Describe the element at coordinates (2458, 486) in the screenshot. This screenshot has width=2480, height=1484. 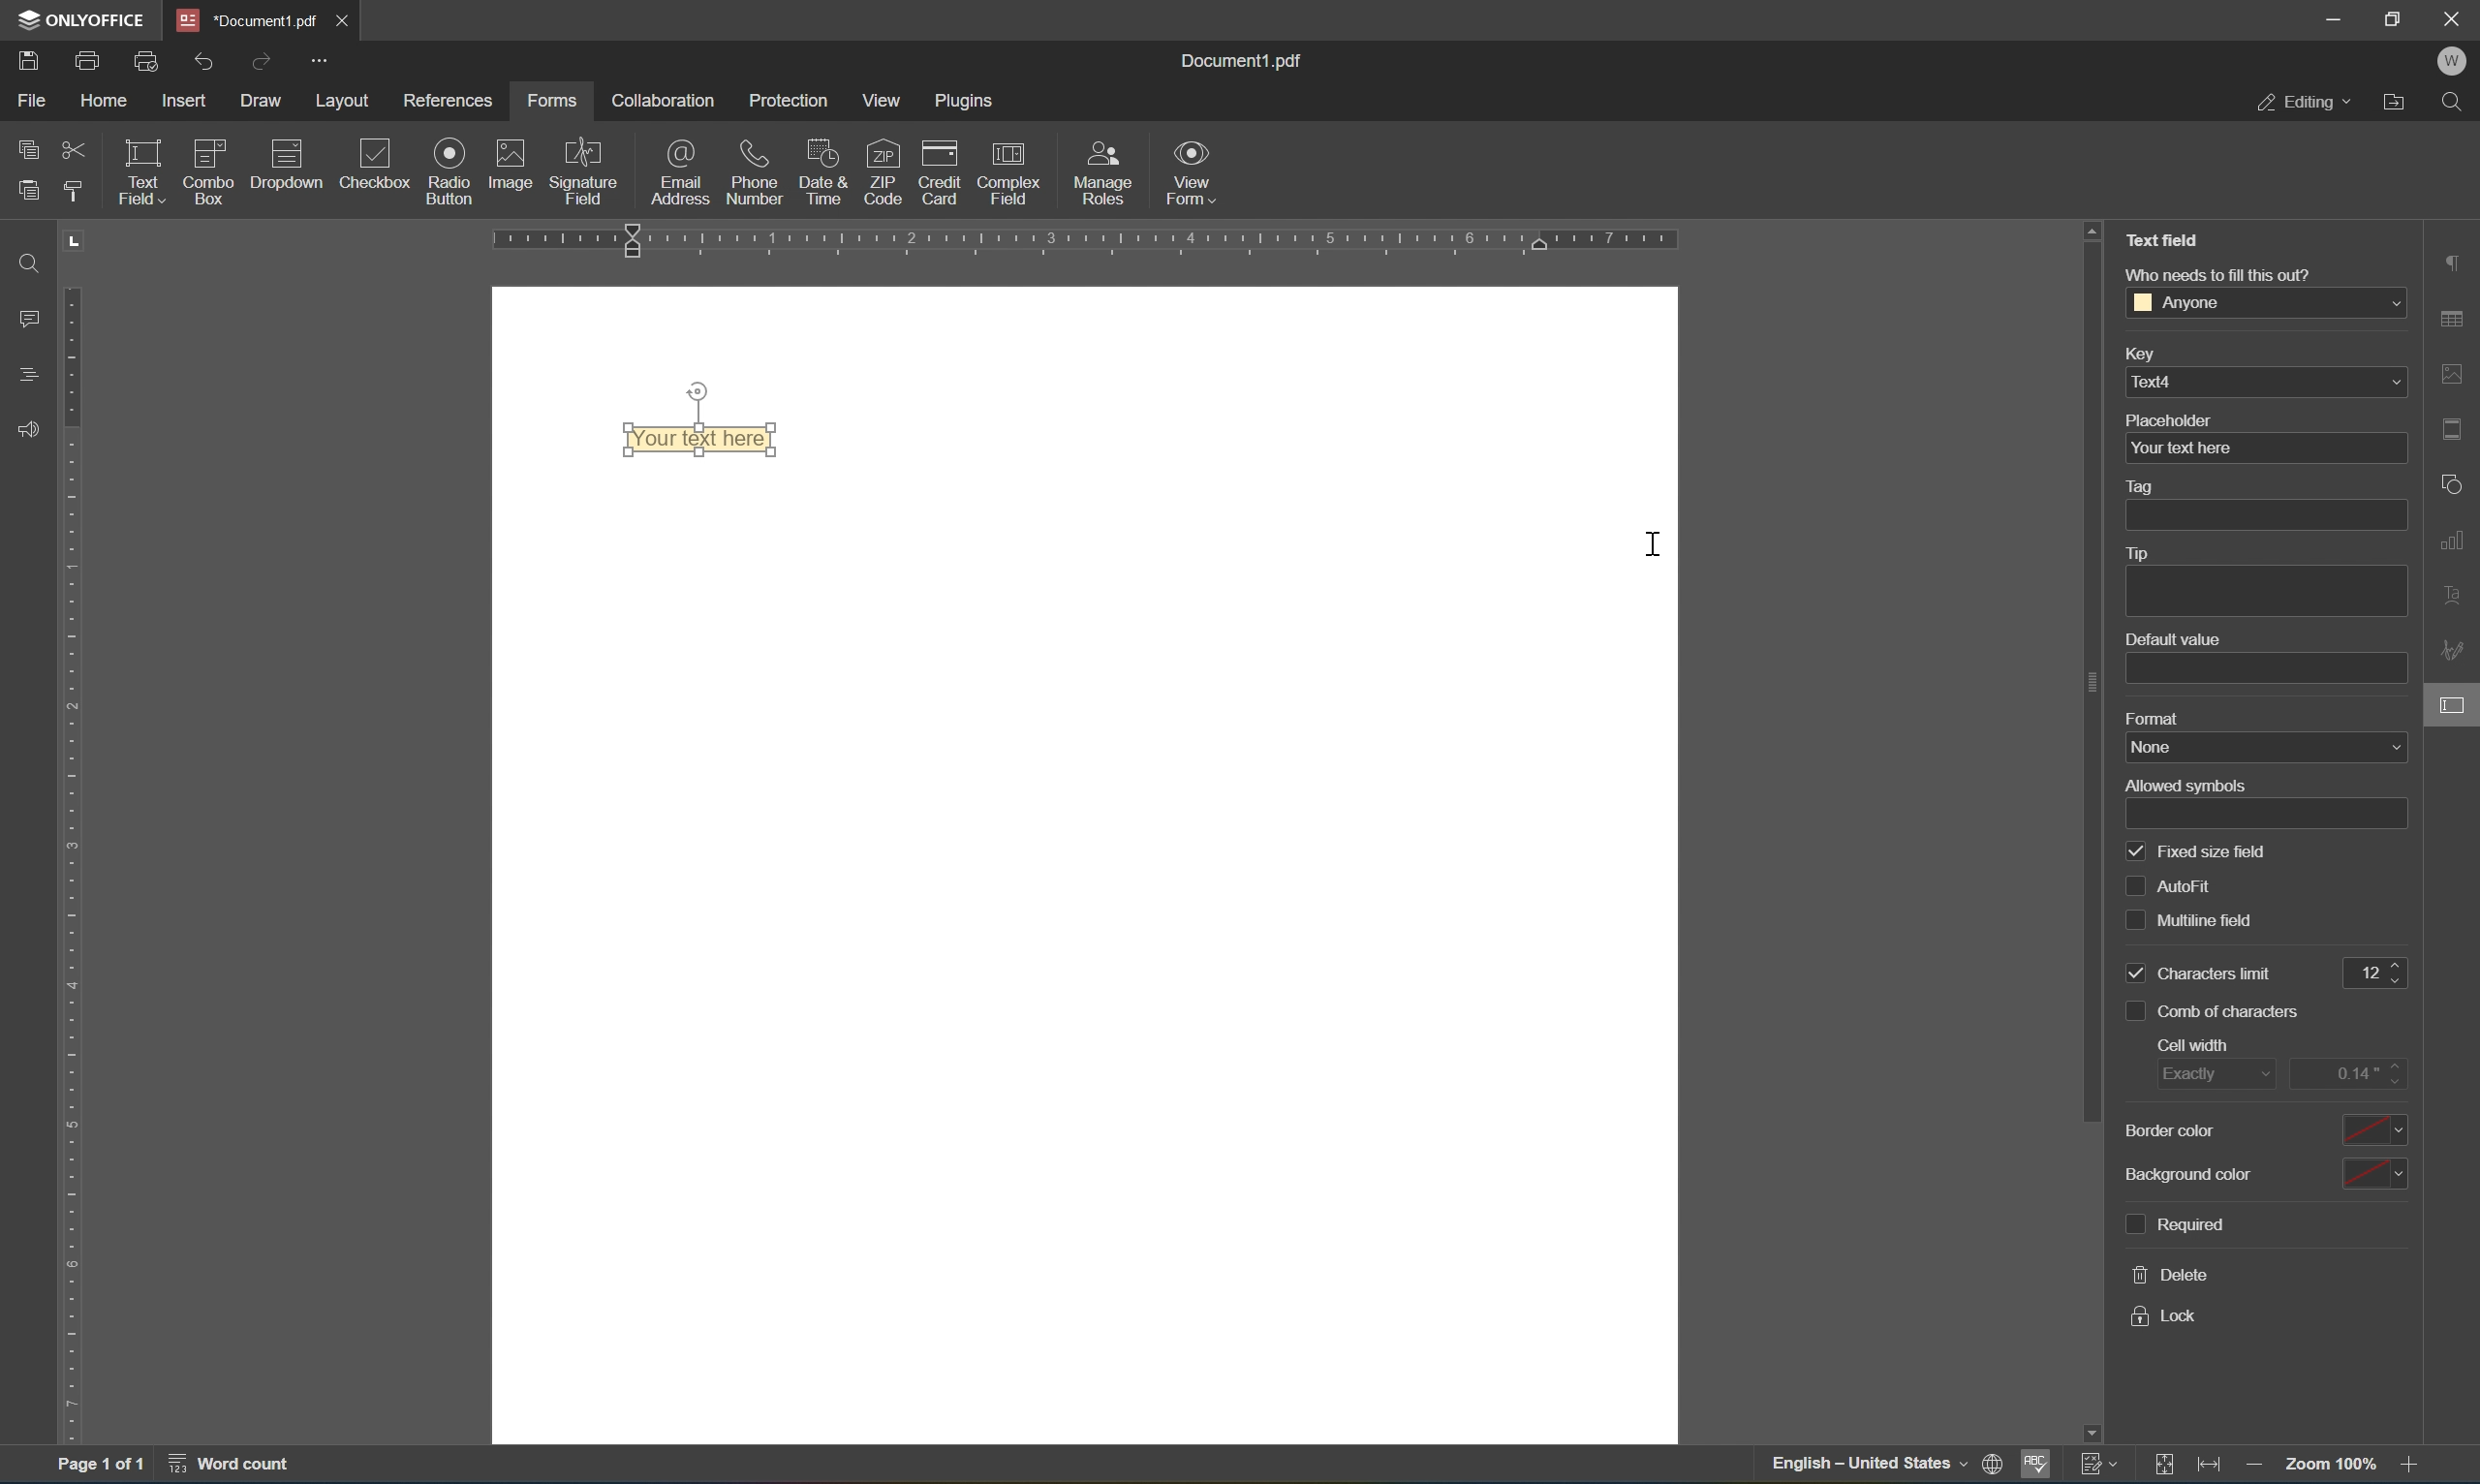
I see `shape settings` at that location.